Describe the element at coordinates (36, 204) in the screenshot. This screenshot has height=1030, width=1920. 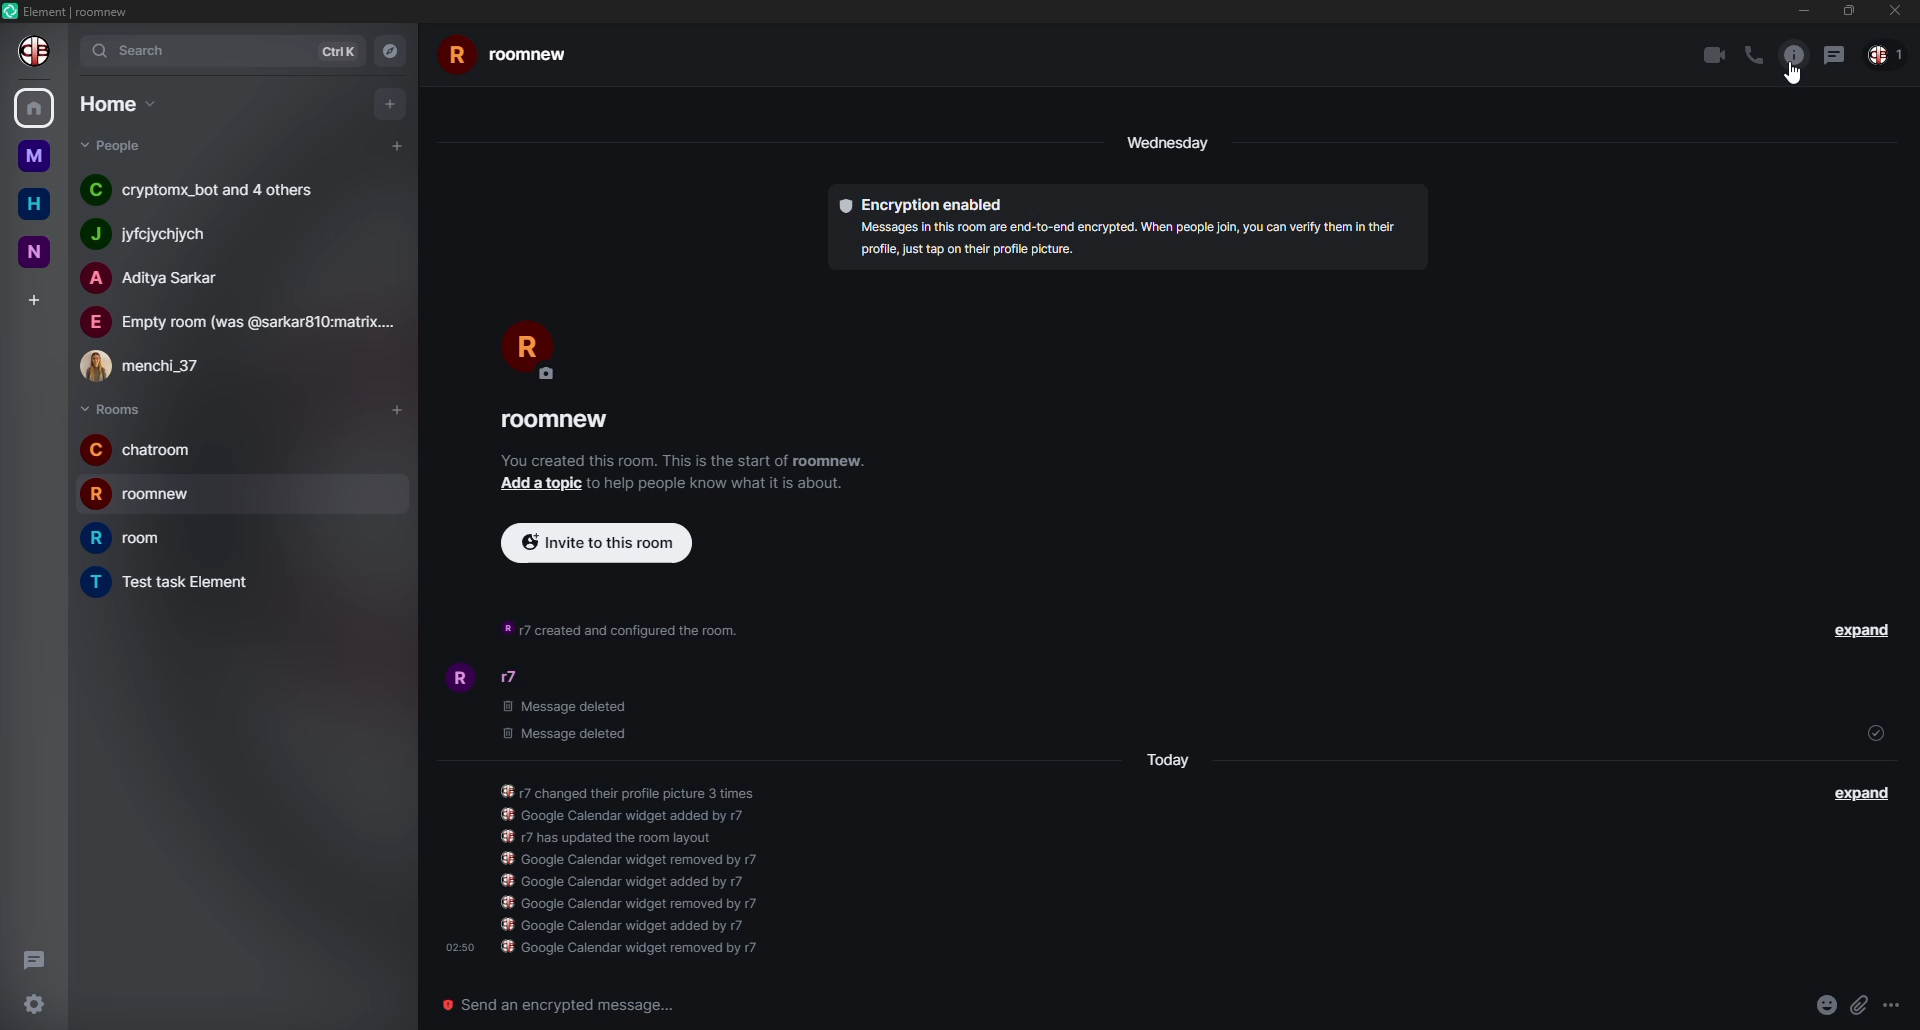
I see `home` at that location.